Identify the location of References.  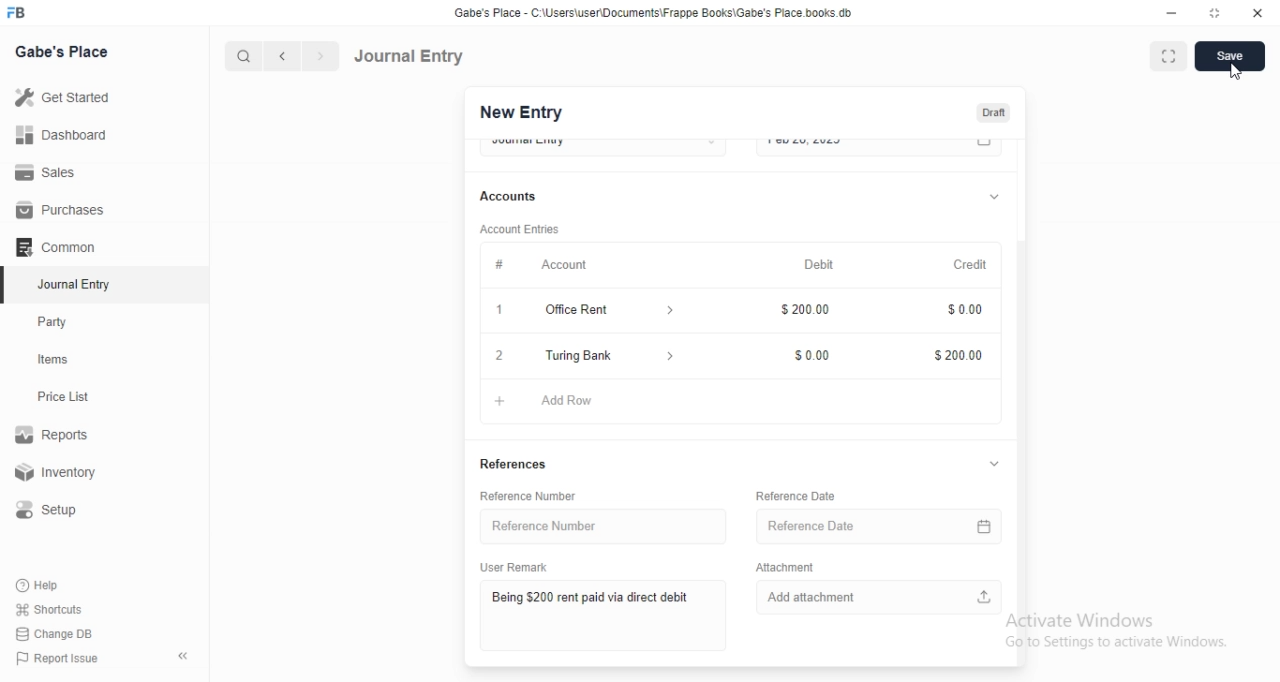
(513, 463).